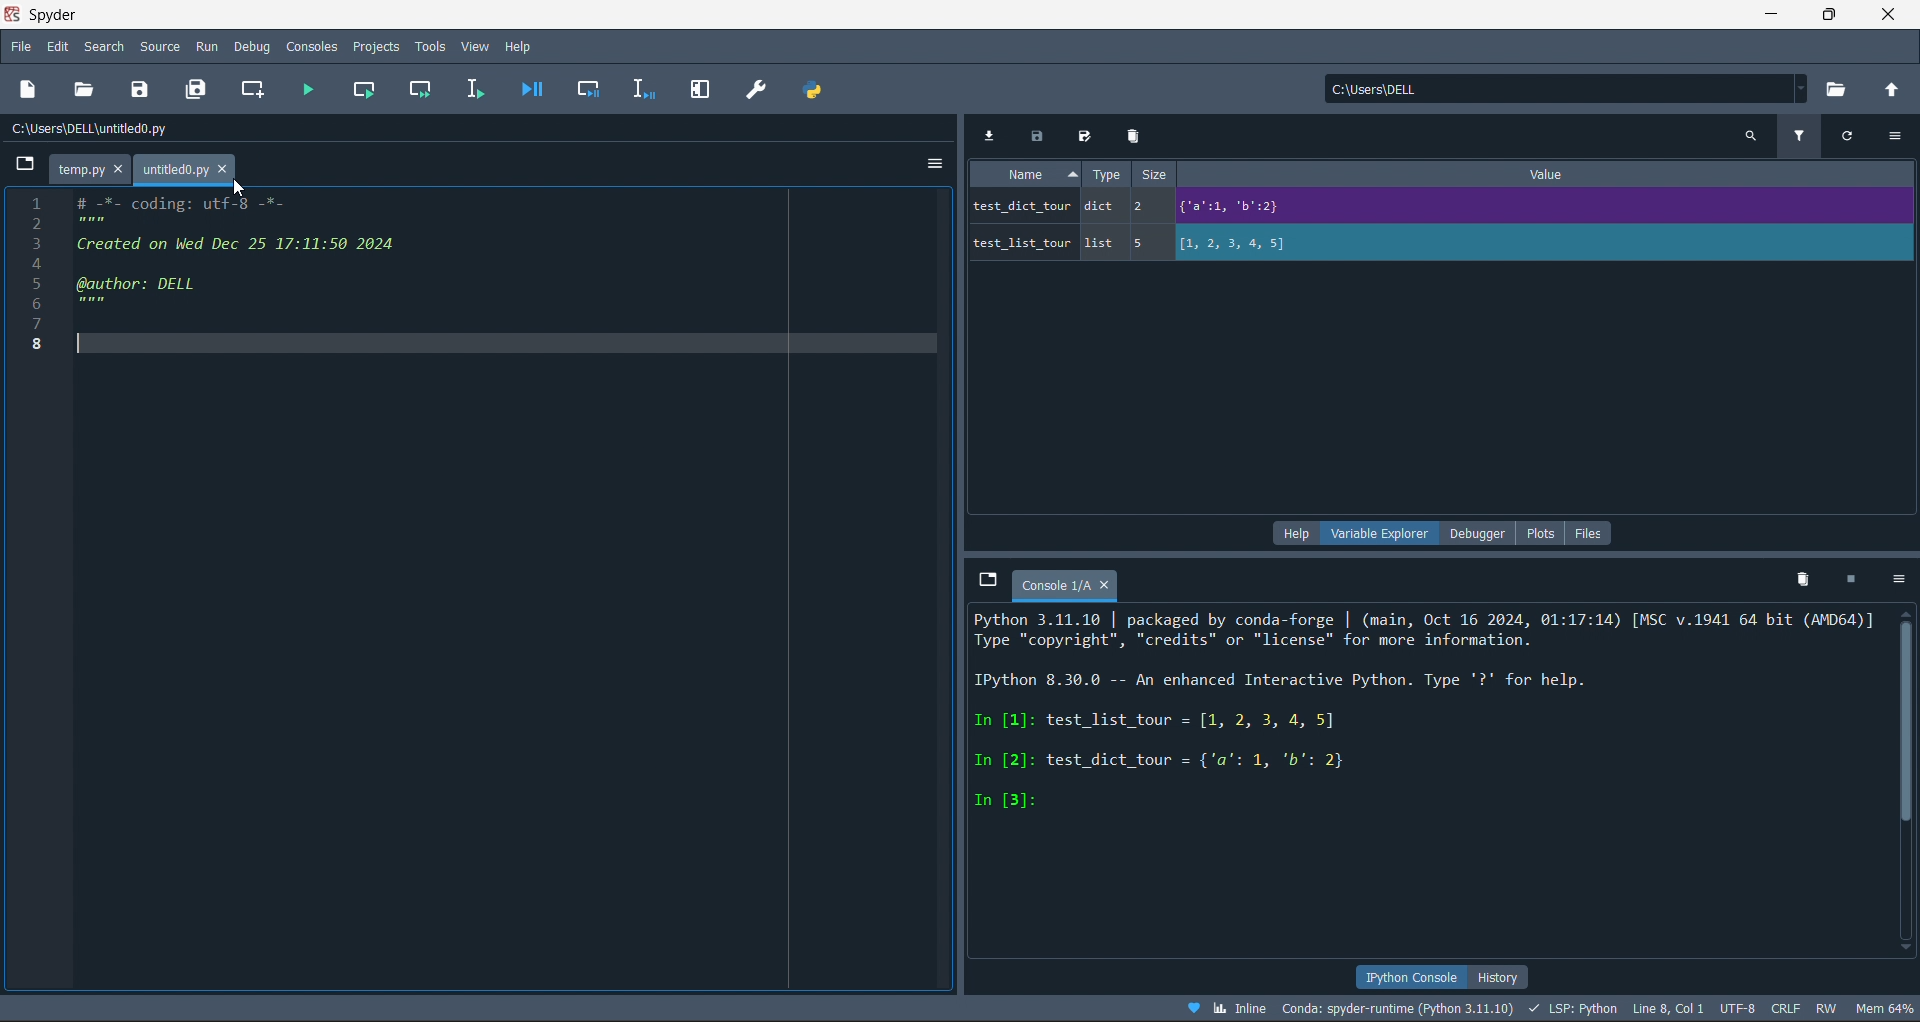  What do you see at coordinates (60, 14) in the screenshot?
I see `Spyder` at bounding box center [60, 14].